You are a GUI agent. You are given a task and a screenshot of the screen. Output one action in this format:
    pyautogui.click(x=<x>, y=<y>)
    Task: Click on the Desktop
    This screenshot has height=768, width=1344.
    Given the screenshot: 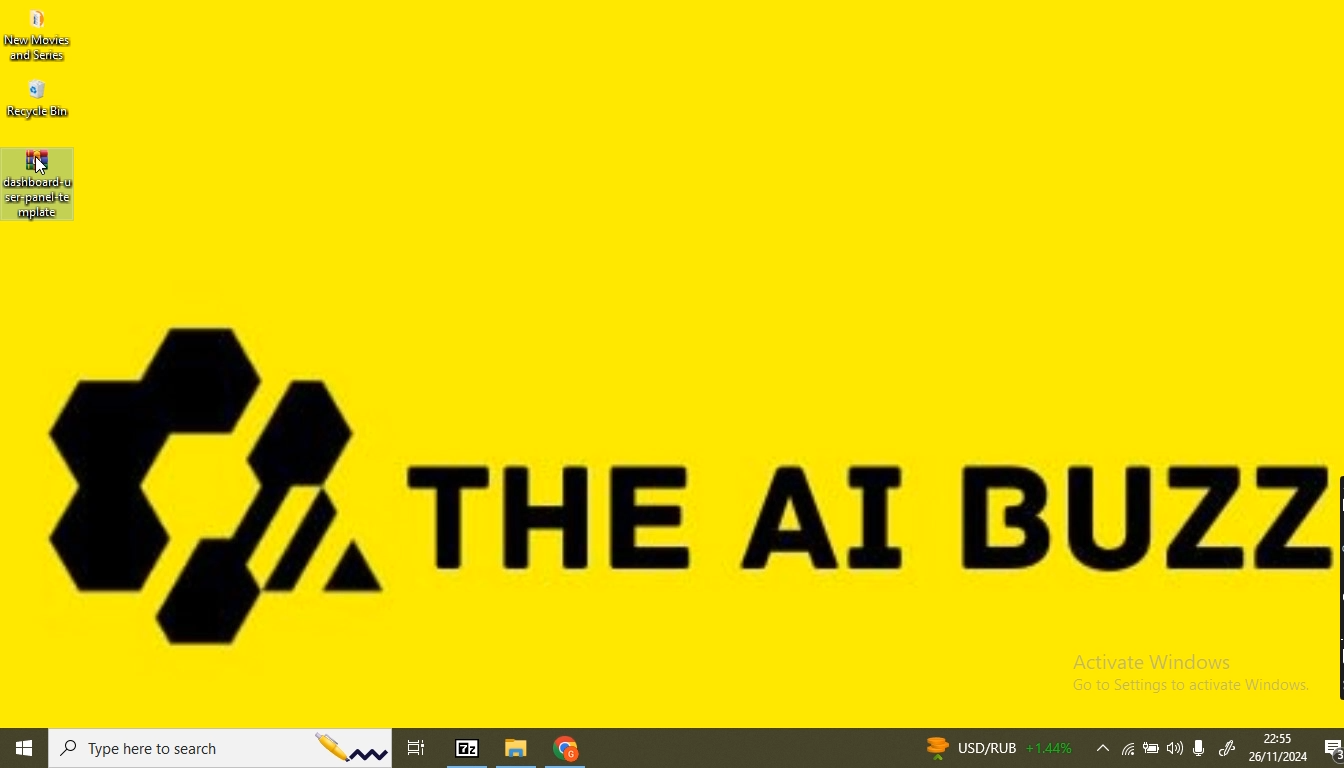 What is the action you would take?
    pyautogui.click(x=721, y=368)
    